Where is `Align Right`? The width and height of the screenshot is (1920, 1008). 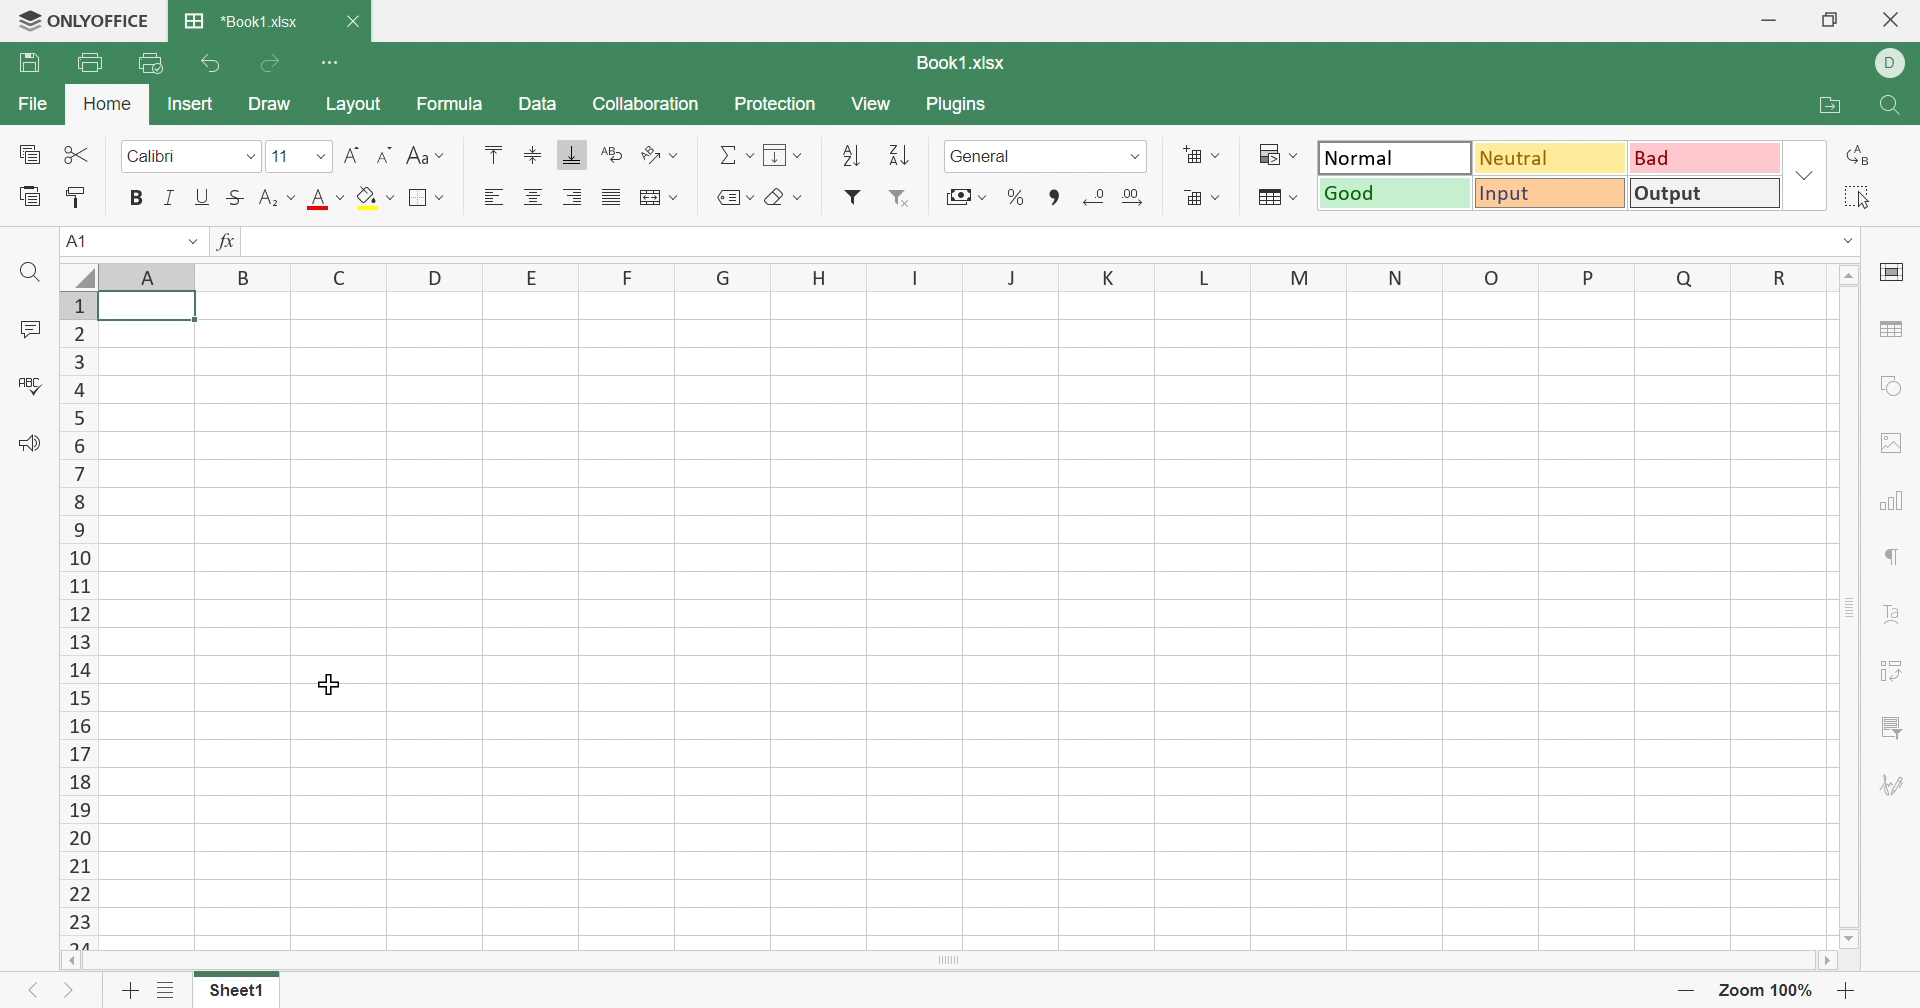
Align Right is located at coordinates (575, 195).